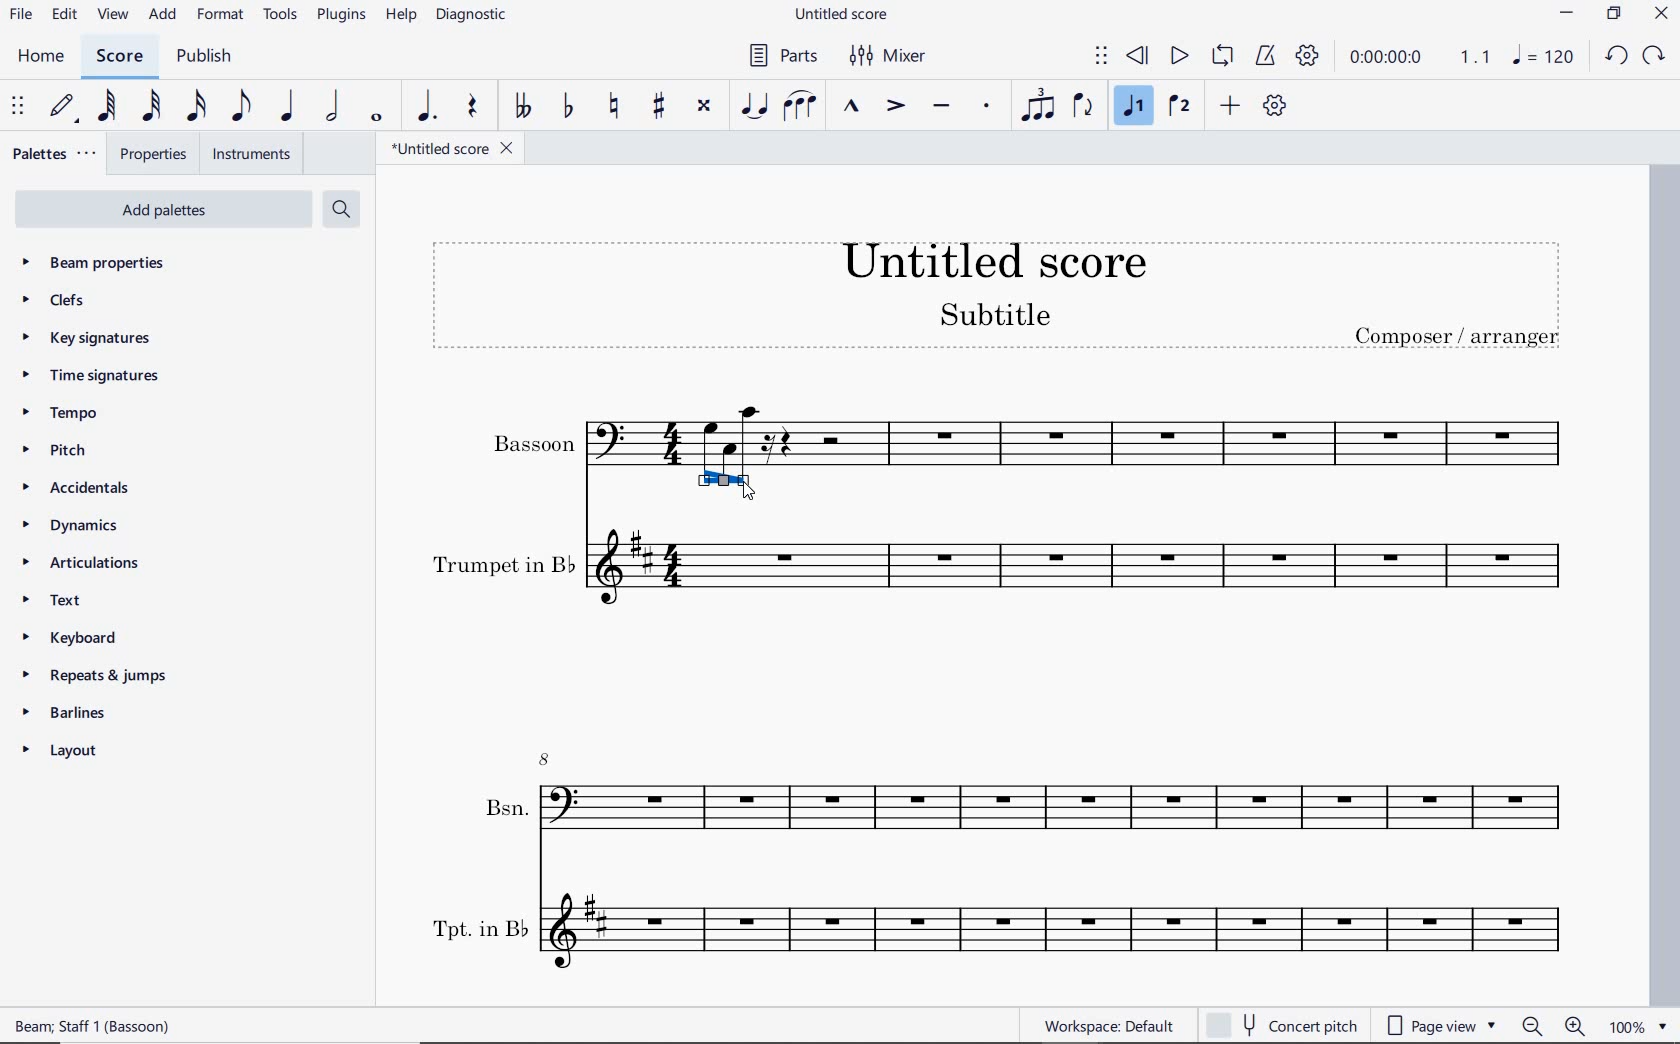 This screenshot has height=1044, width=1680. What do you see at coordinates (1018, 935) in the screenshot?
I see `Tpt. in B` at bounding box center [1018, 935].